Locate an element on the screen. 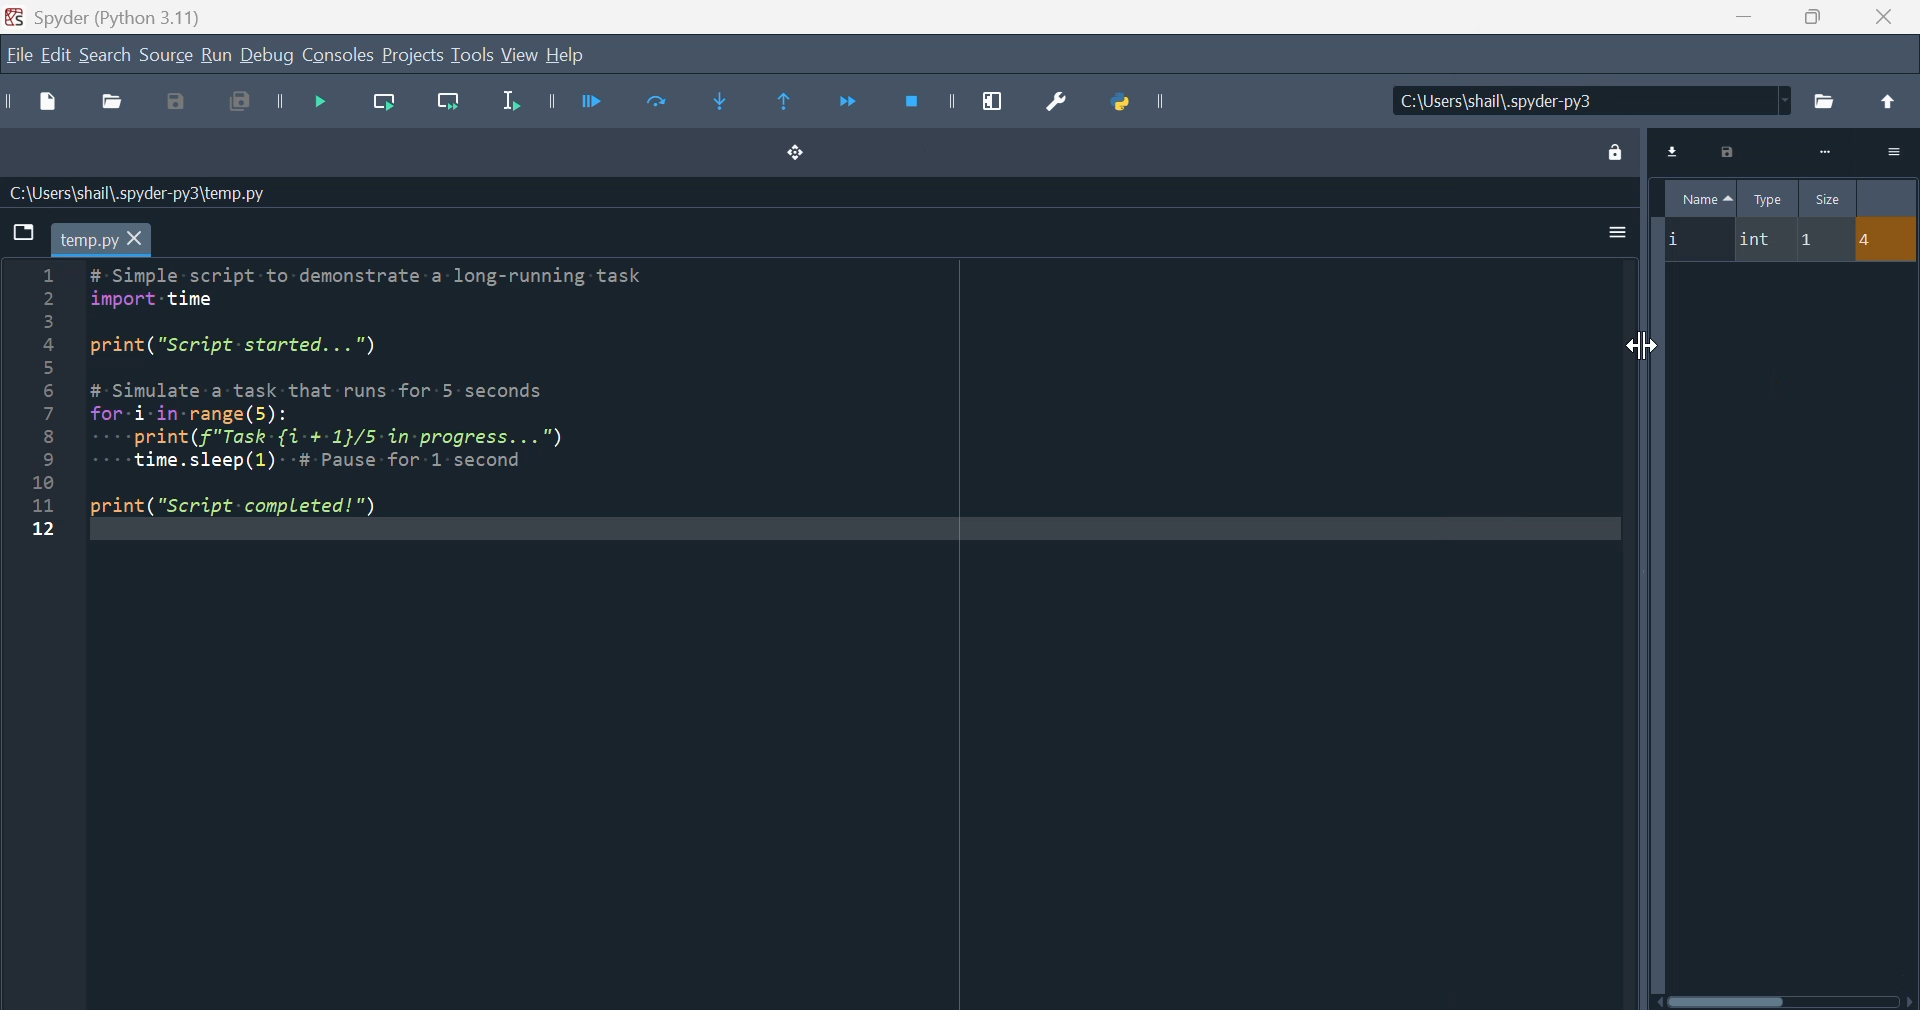 This screenshot has width=1920, height=1010. edit is located at coordinates (56, 56).